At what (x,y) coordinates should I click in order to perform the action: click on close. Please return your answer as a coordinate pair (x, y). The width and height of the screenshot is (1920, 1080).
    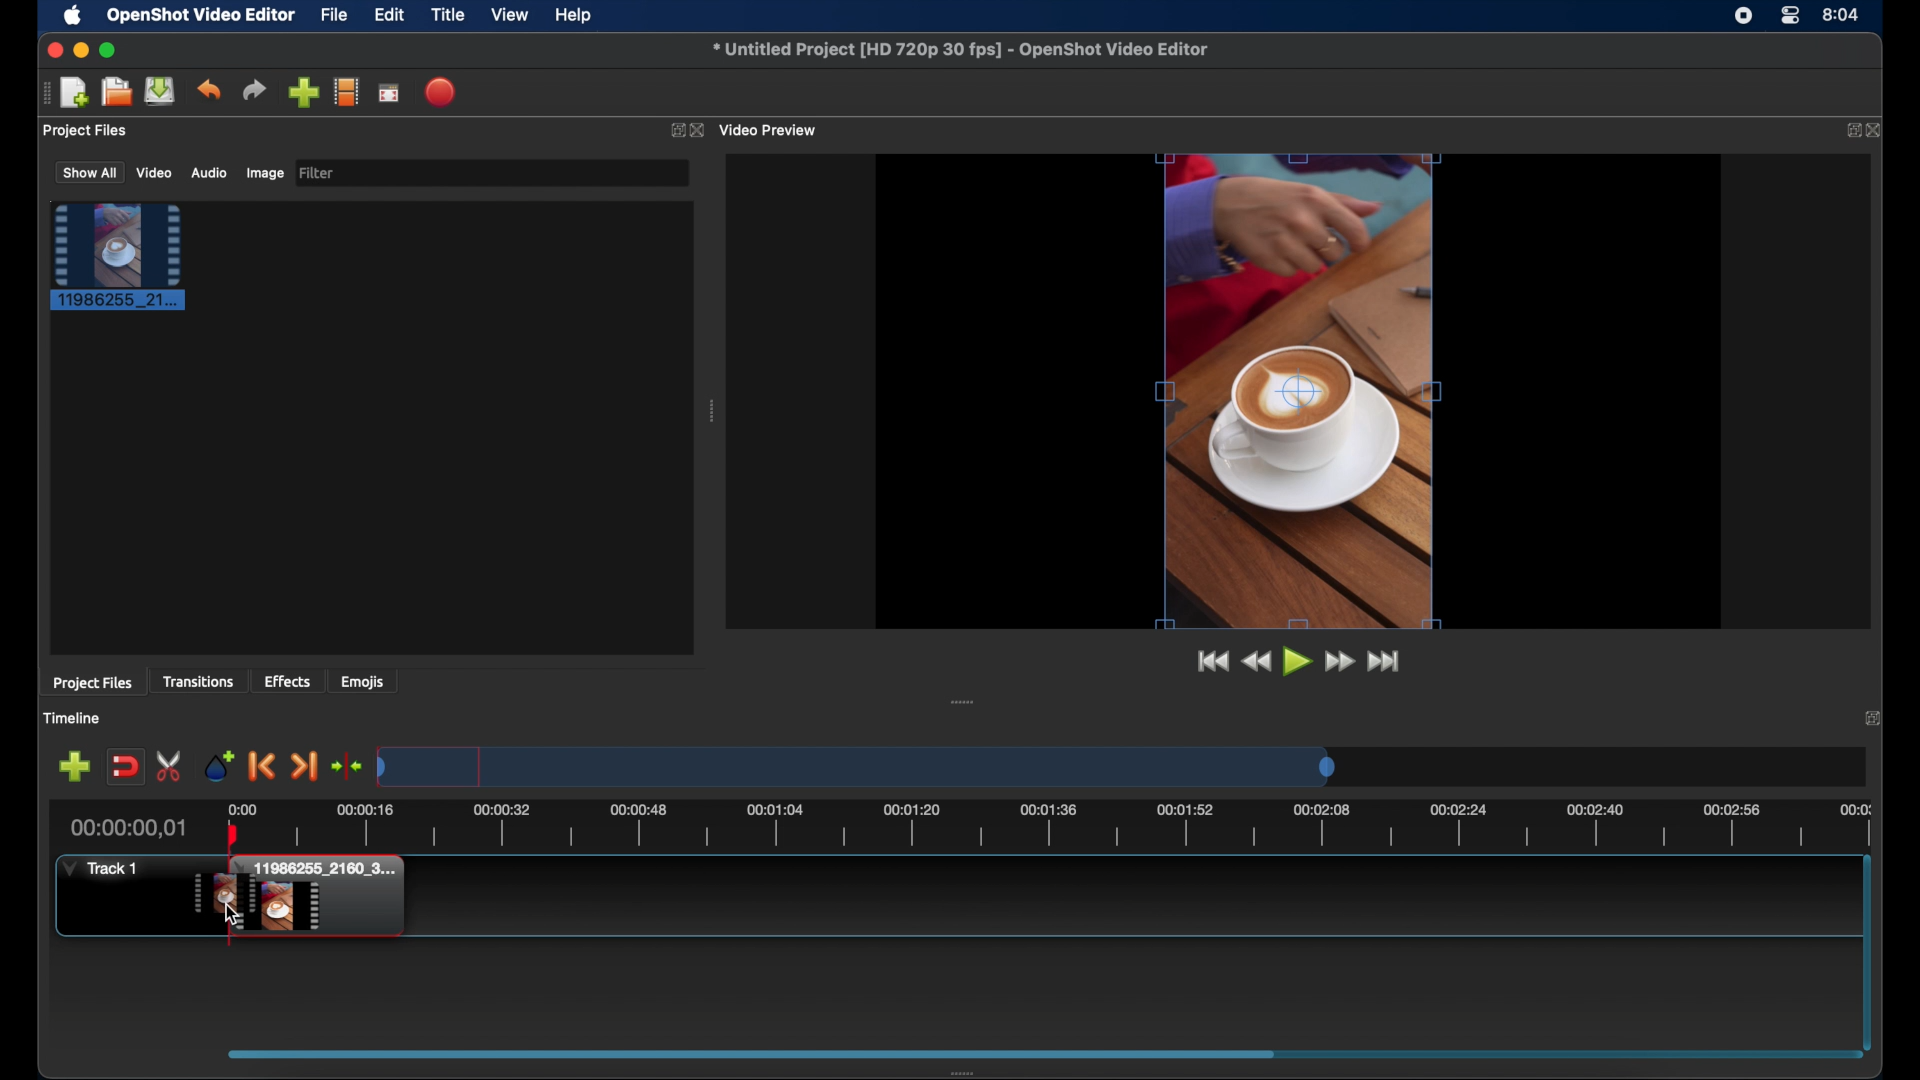
    Looking at the image, I should click on (1870, 718).